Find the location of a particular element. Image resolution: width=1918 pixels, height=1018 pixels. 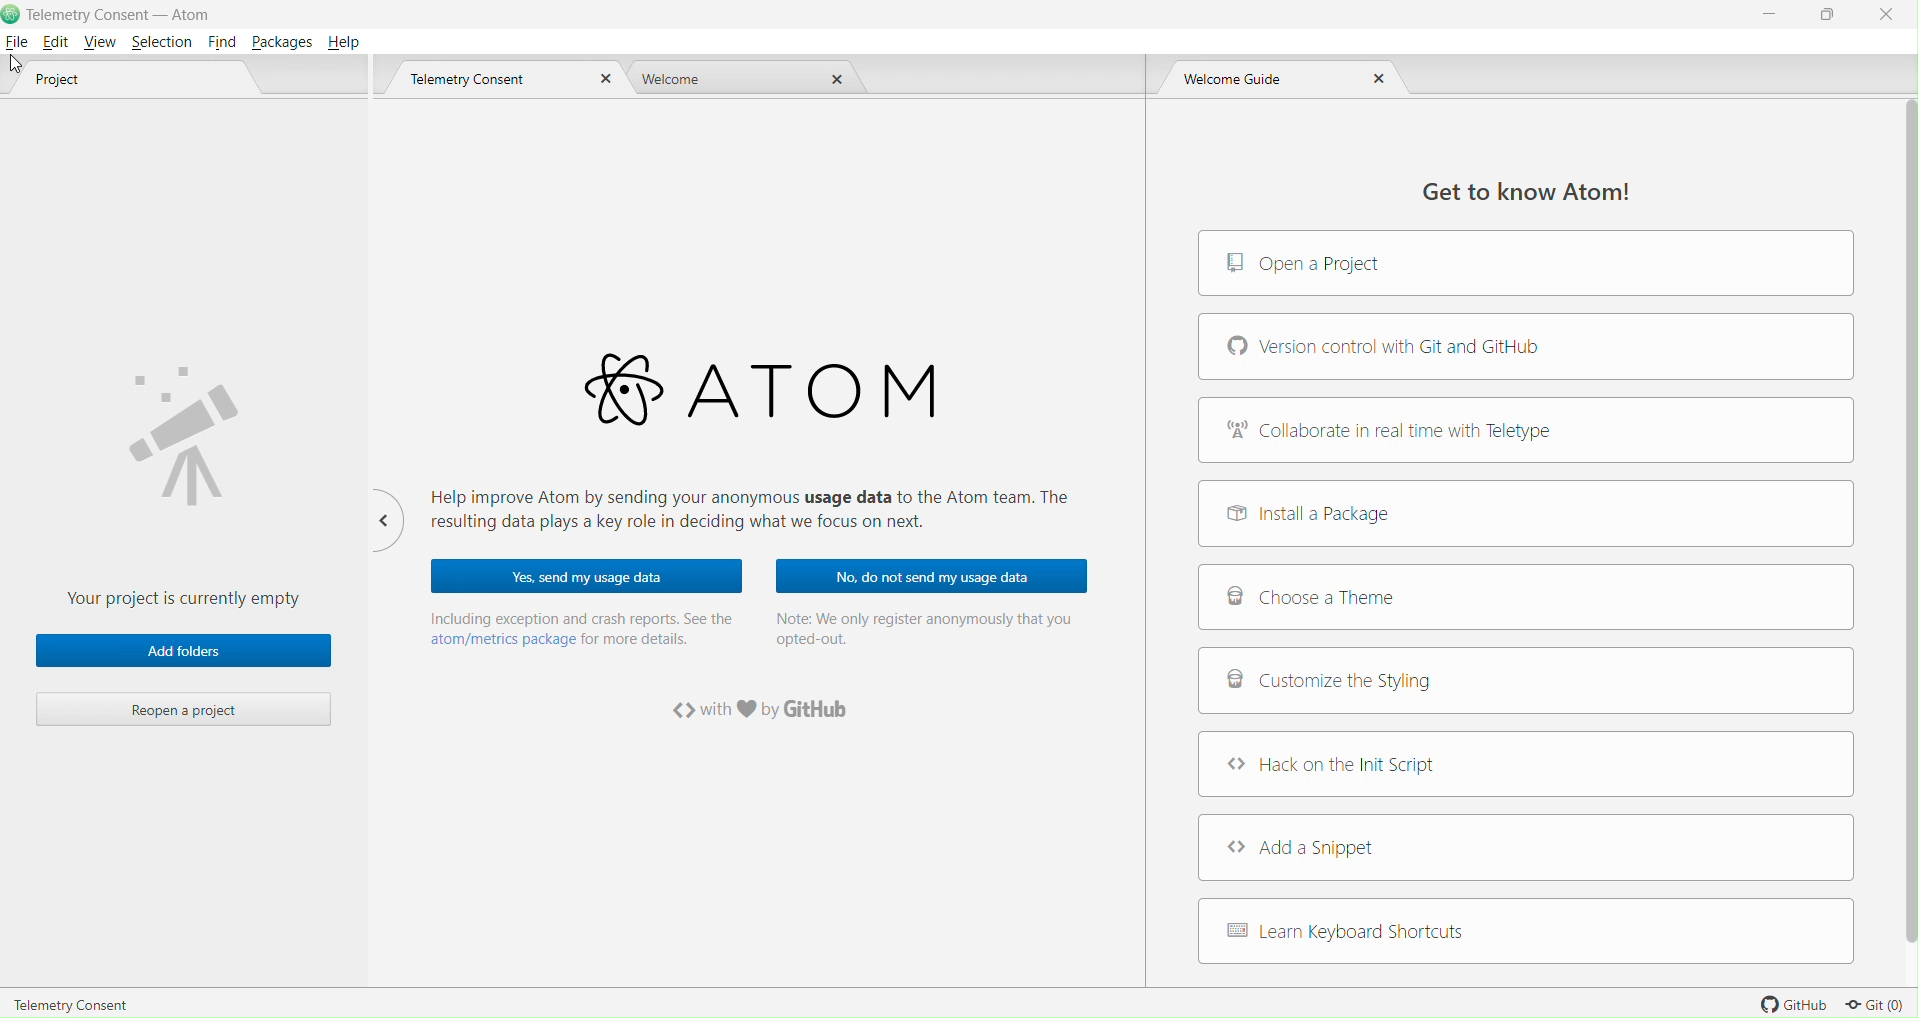

Close is located at coordinates (1887, 15).